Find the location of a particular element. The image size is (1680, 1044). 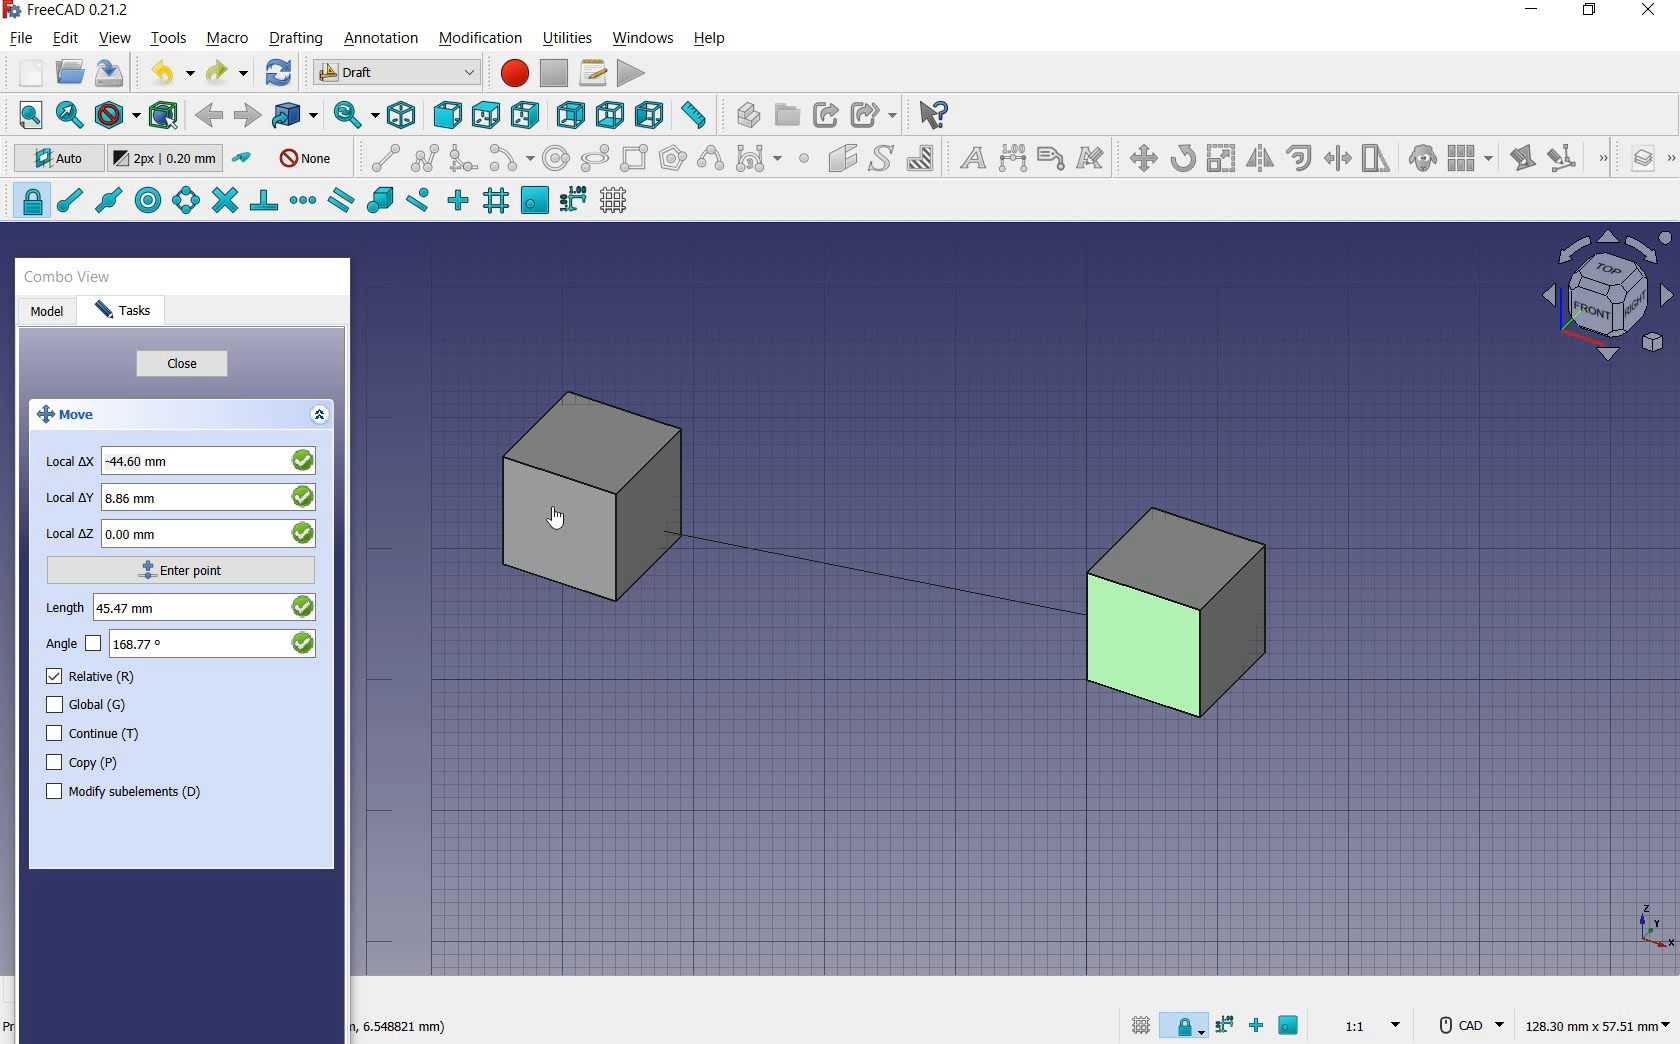

snap lock is located at coordinates (1182, 1028).